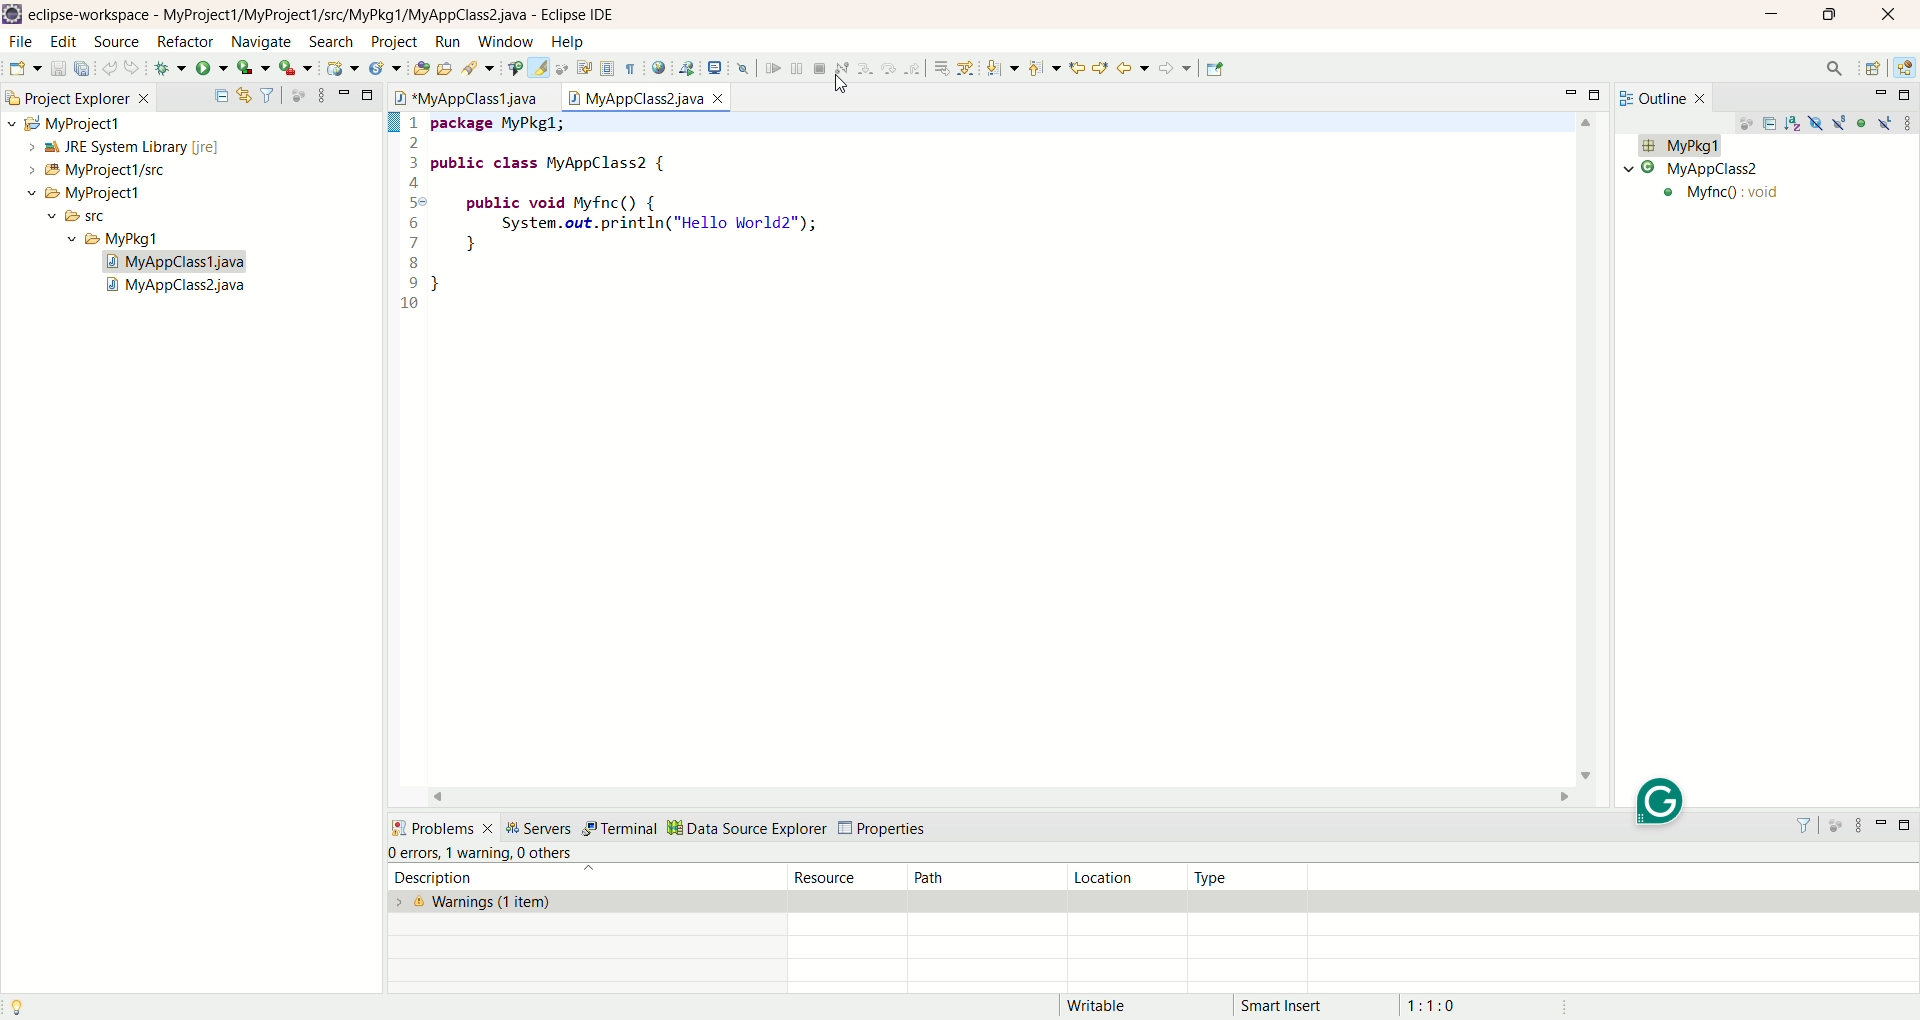 The width and height of the screenshot is (1920, 1020). I want to click on errors, so click(413, 853).